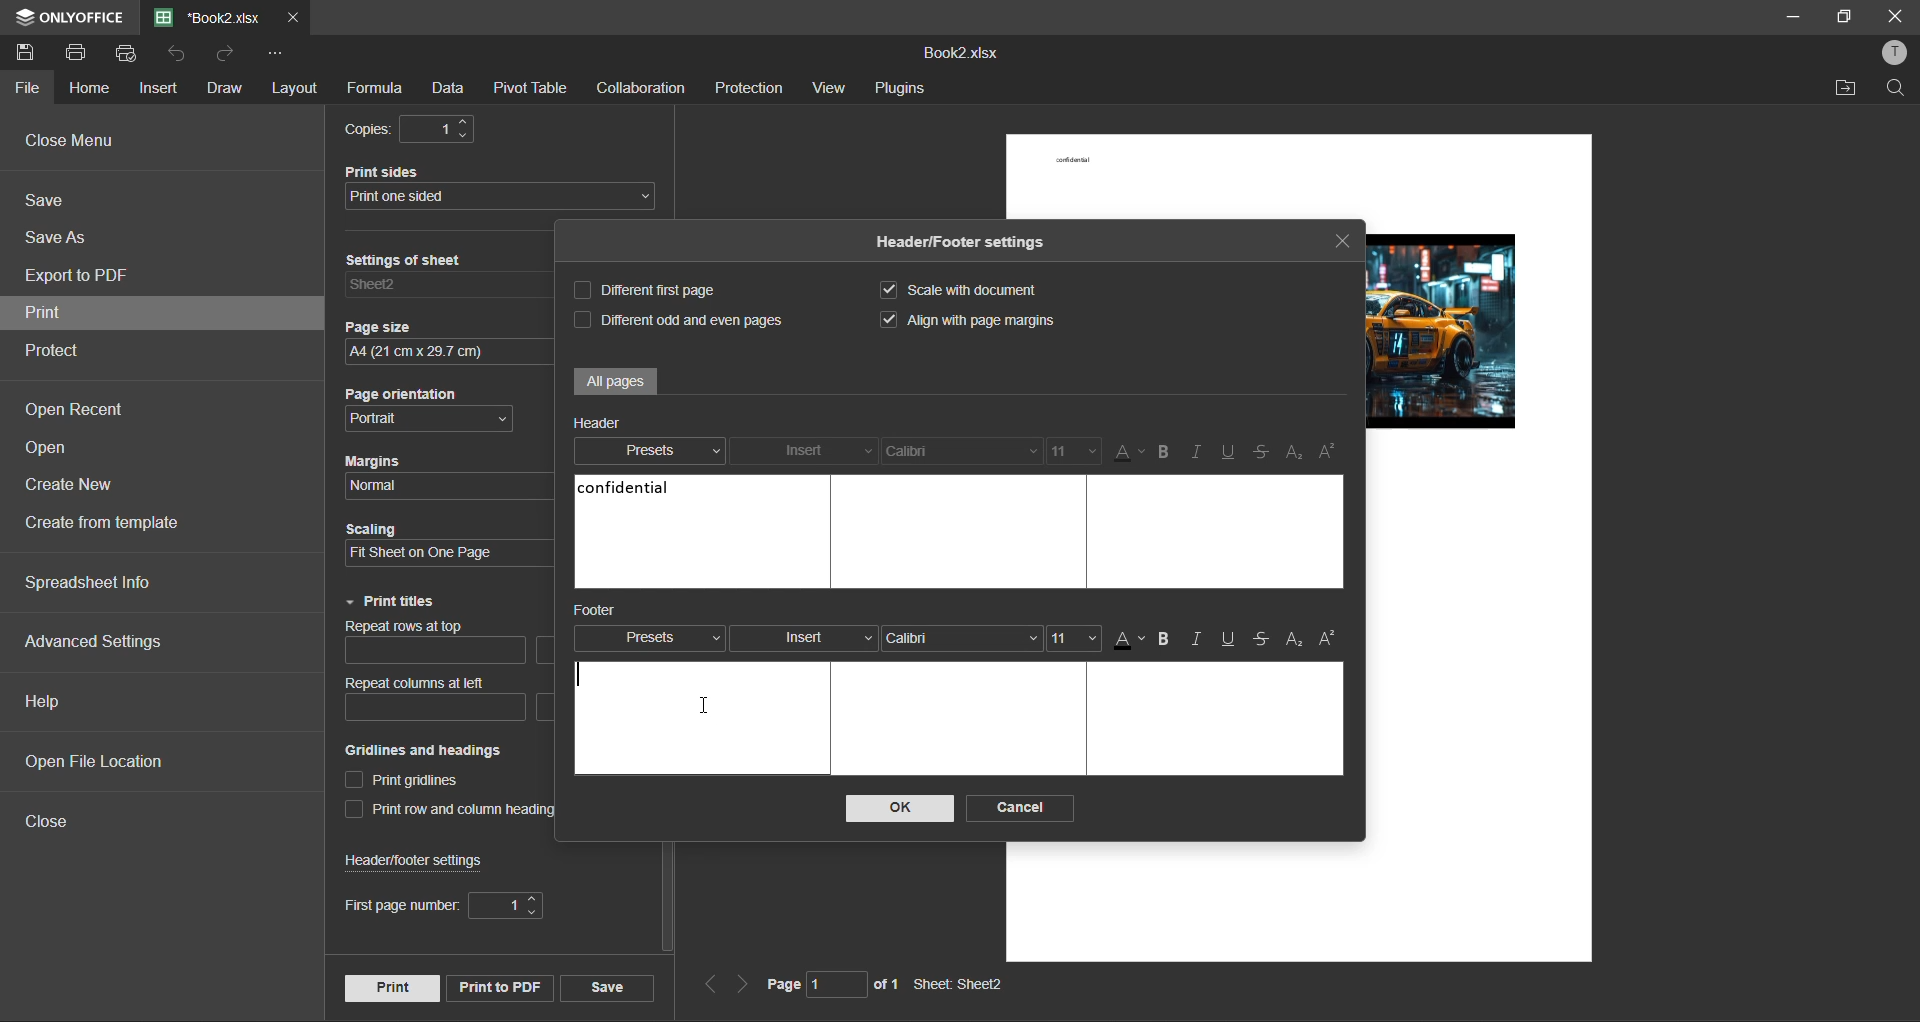 This screenshot has height=1022, width=1920. I want to click on repeat rows at top, so click(449, 644).